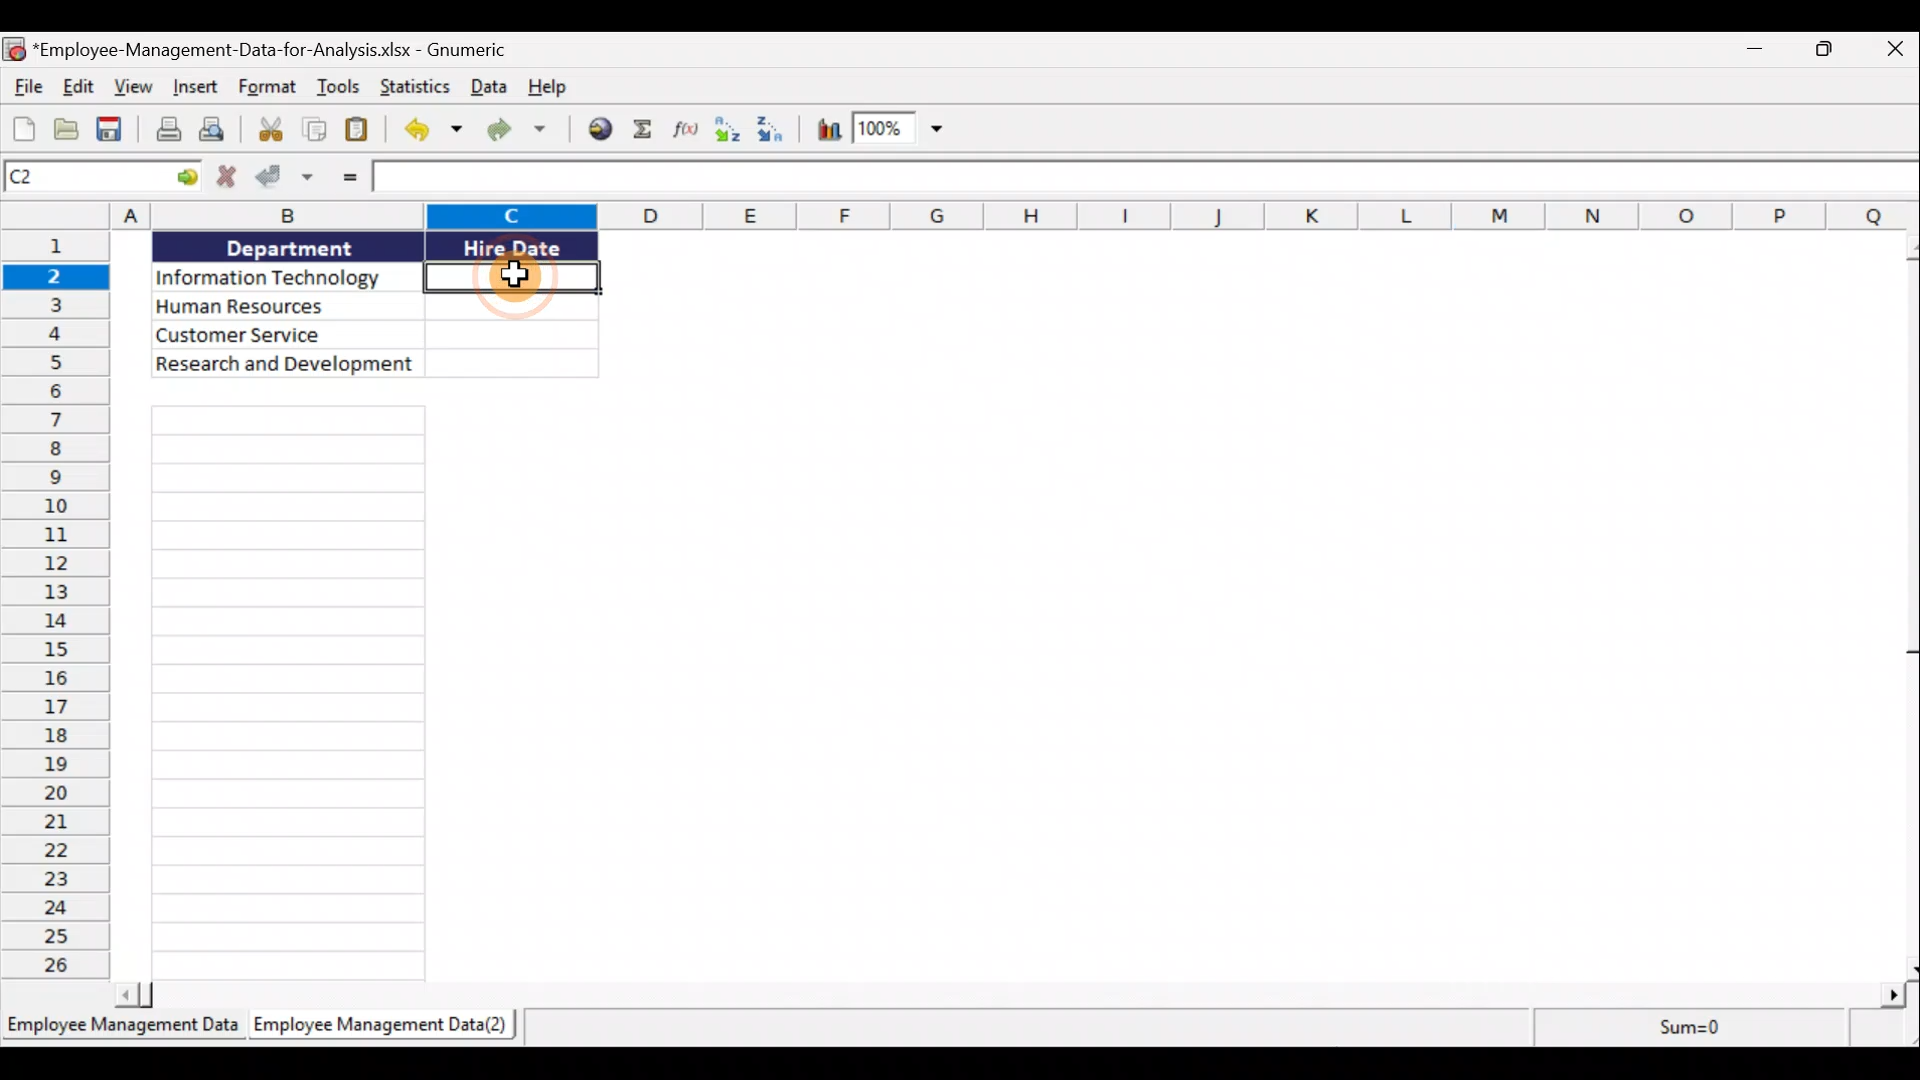 This screenshot has height=1080, width=1920. Describe the element at coordinates (269, 132) in the screenshot. I see `Cut selection` at that location.